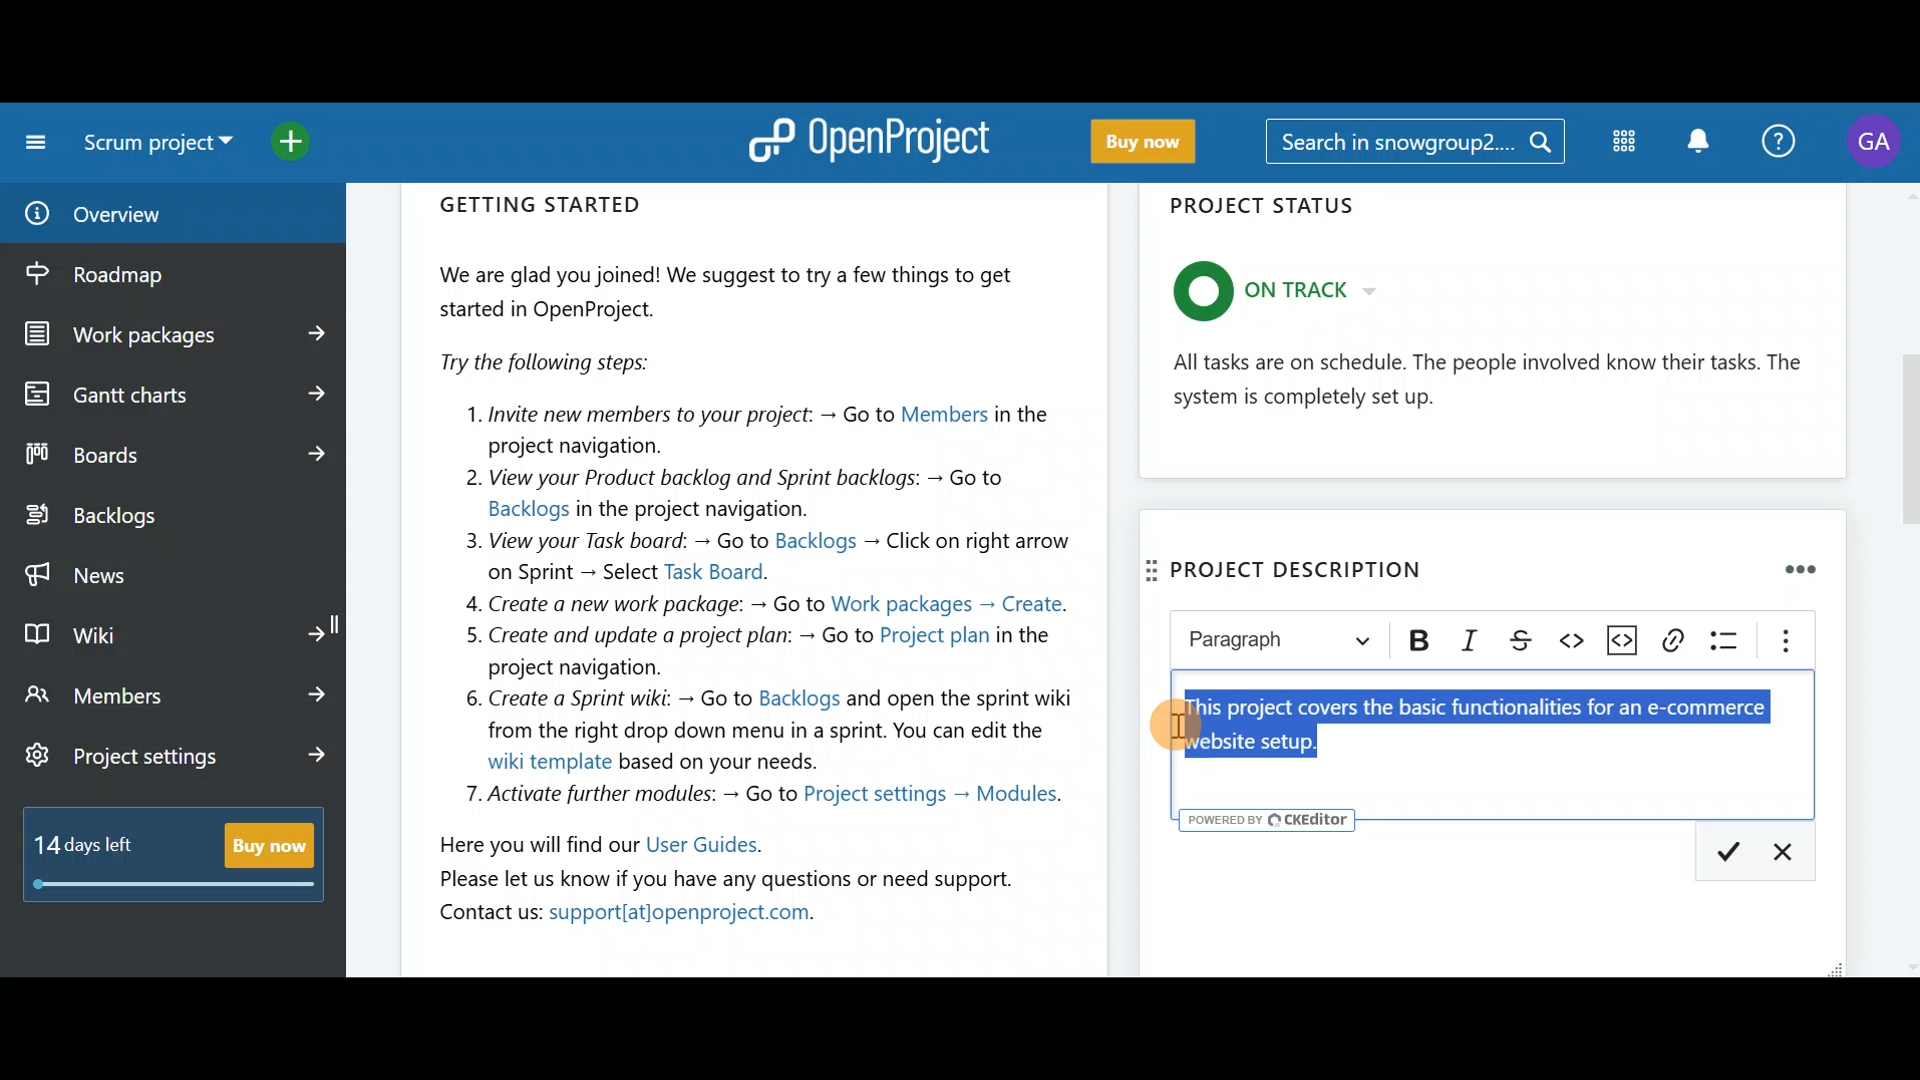  What do you see at coordinates (1679, 649) in the screenshot?
I see `Link` at bounding box center [1679, 649].